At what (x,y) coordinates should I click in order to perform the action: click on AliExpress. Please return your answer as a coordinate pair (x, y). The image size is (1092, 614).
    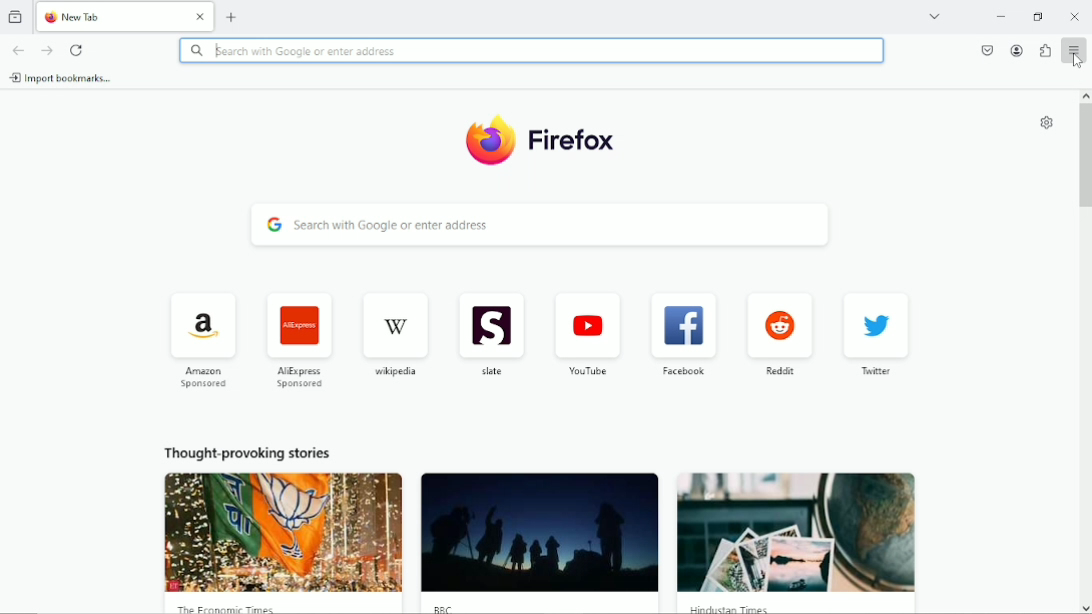
    Looking at the image, I should click on (301, 340).